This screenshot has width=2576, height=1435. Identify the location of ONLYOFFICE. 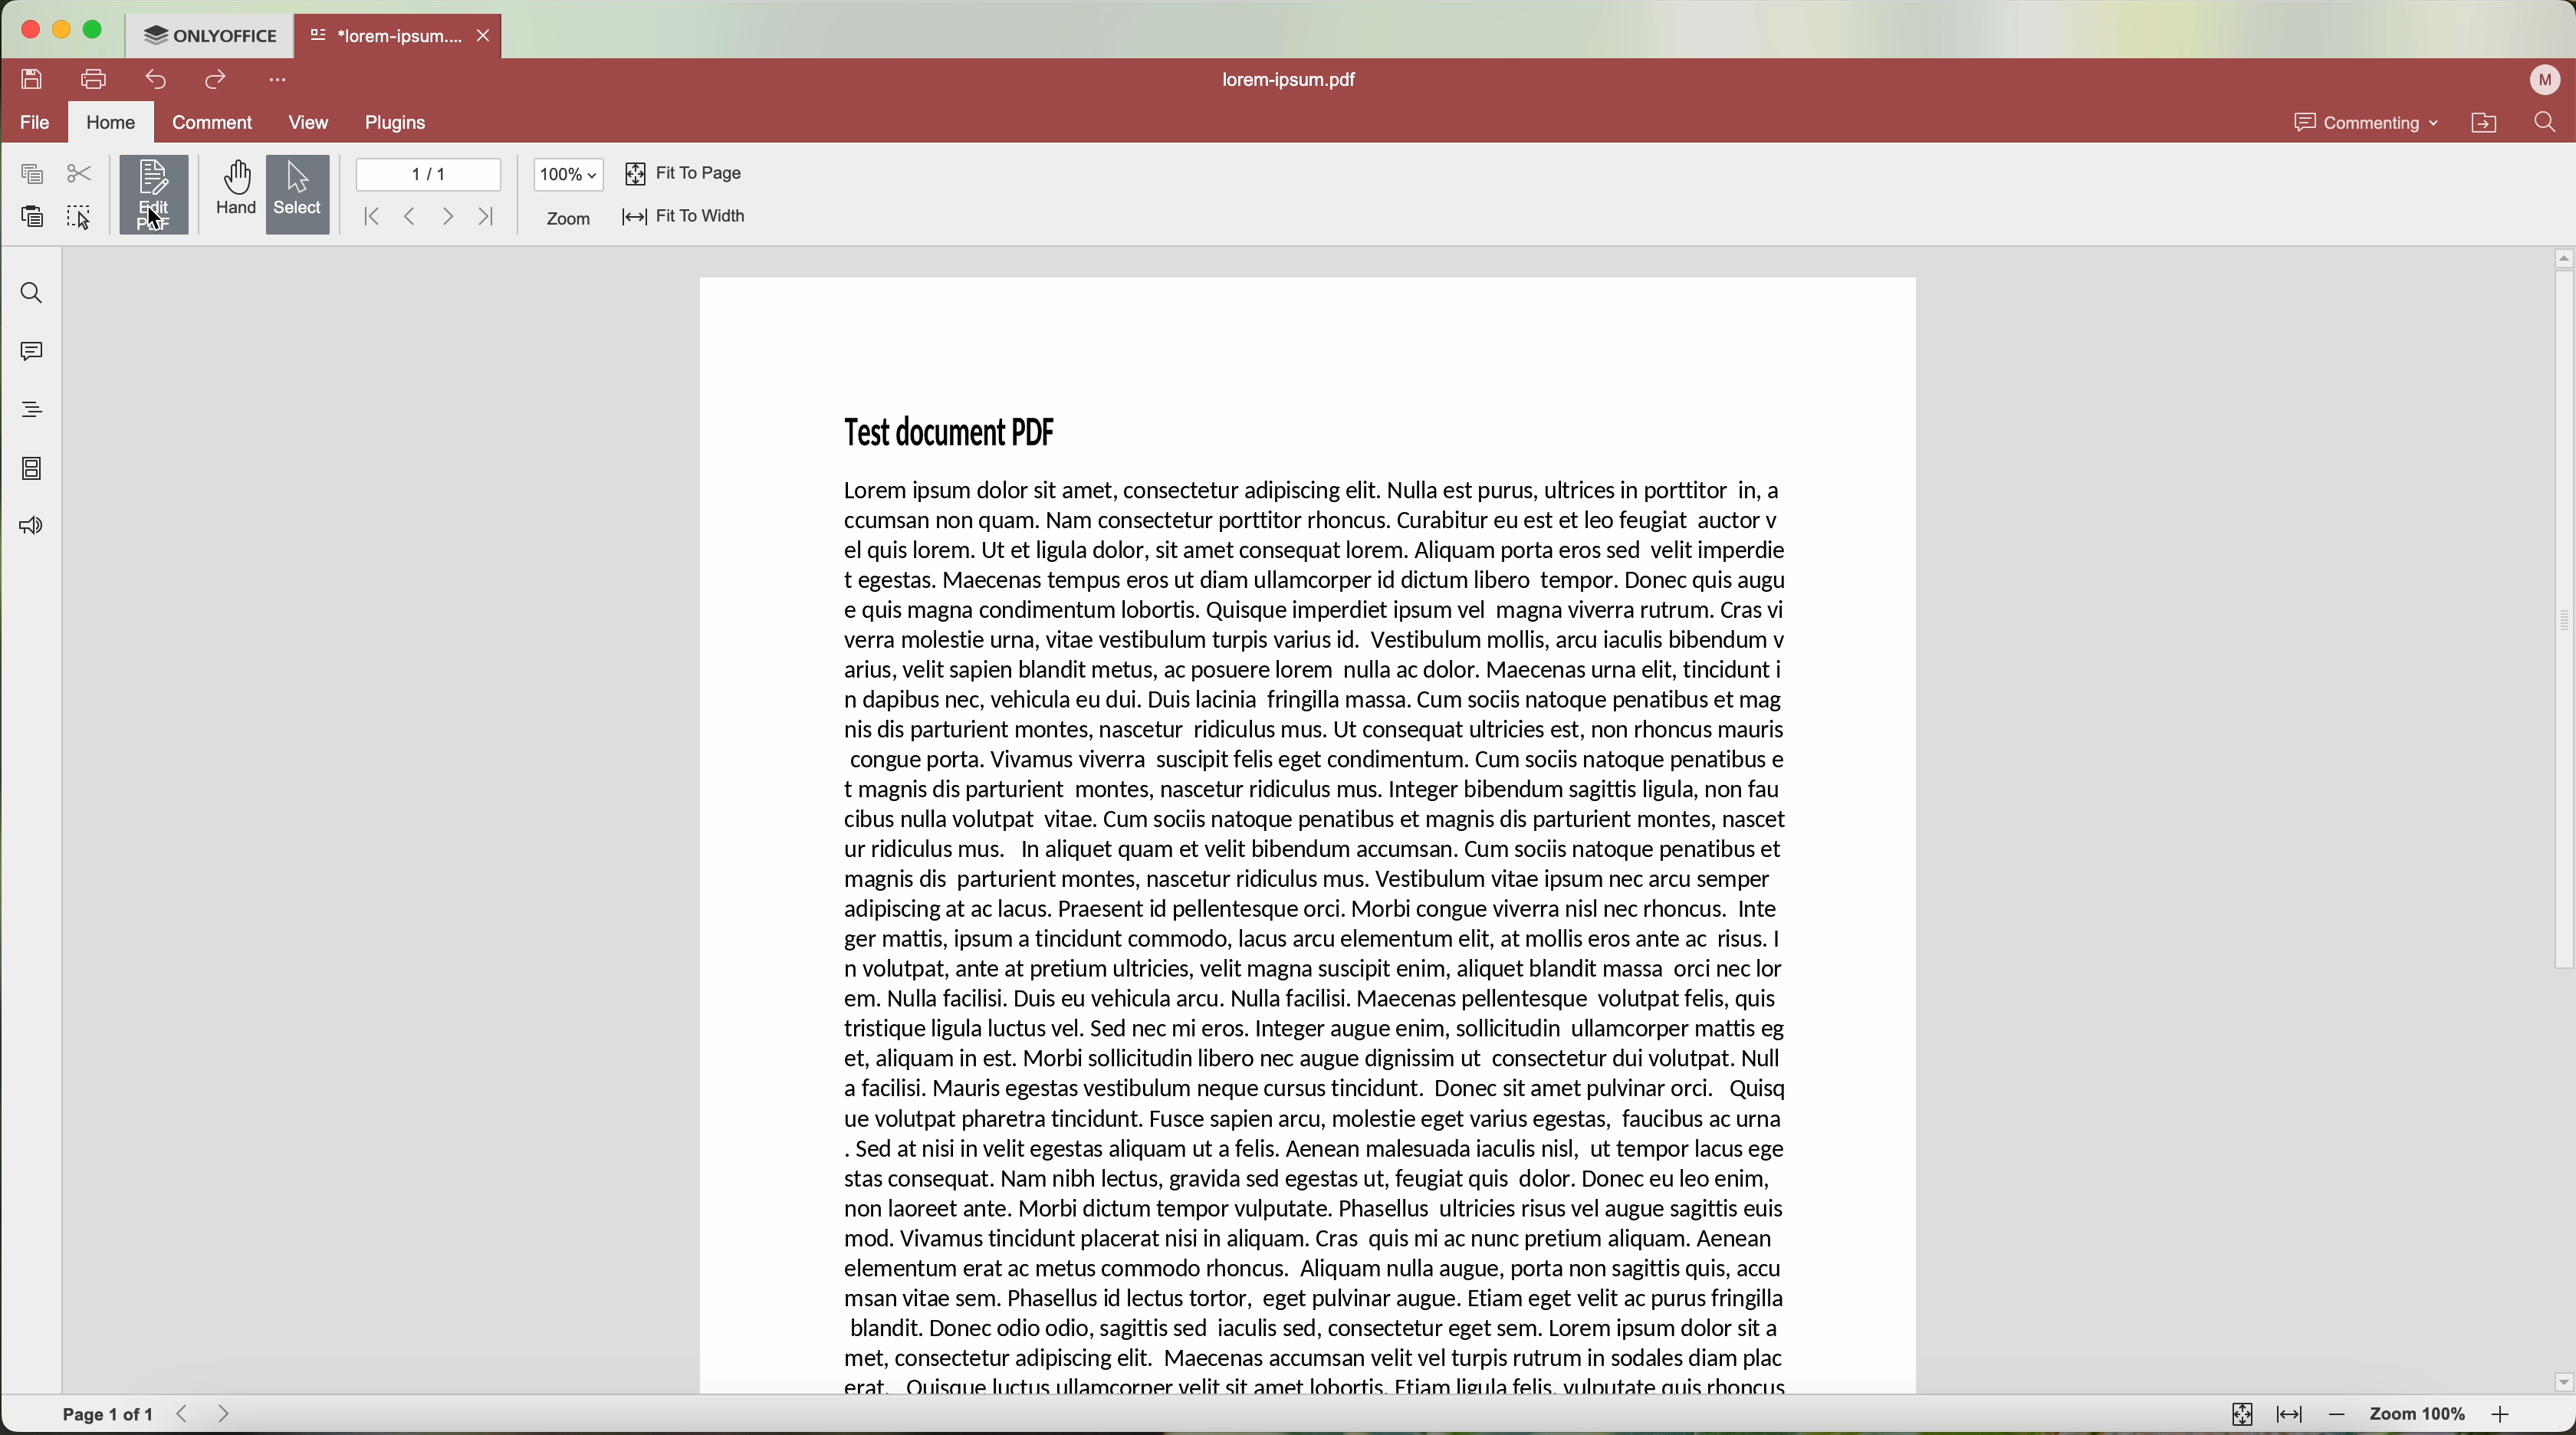
(212, 37).